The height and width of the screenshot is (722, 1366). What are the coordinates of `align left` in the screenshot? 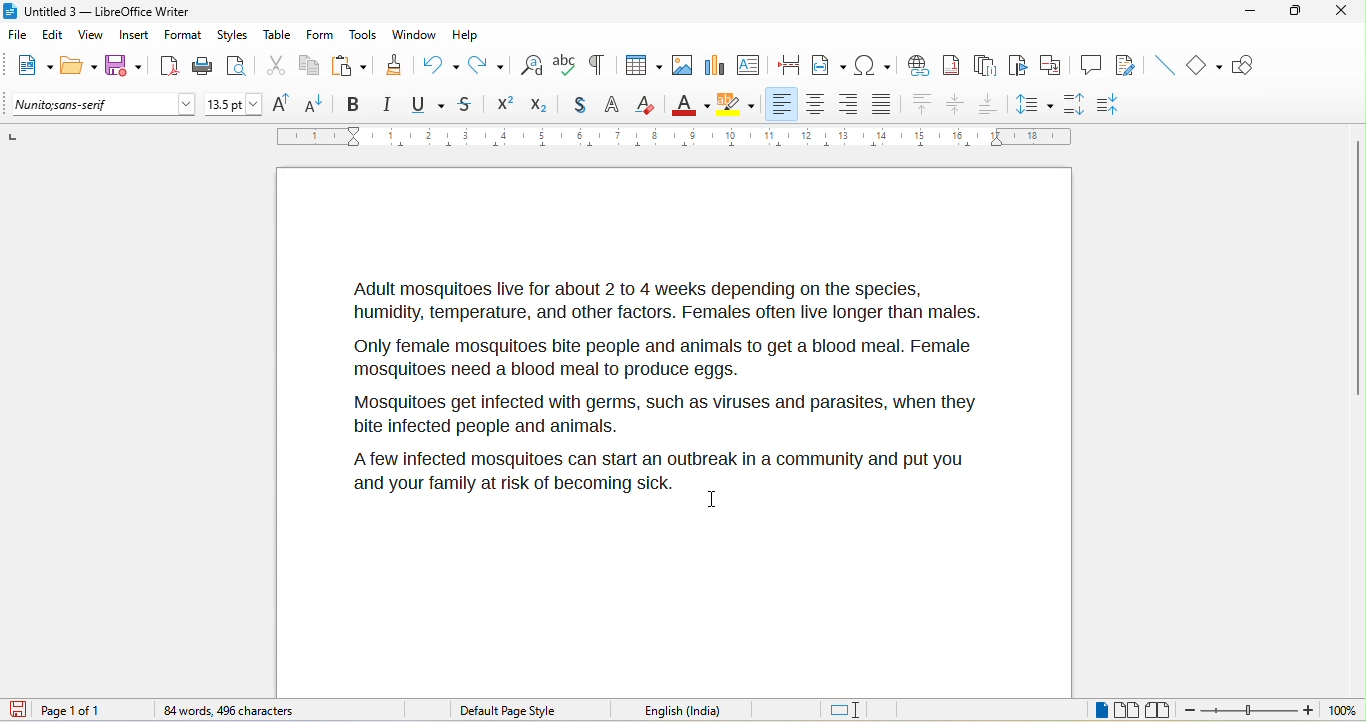 It's located at (781, 103).